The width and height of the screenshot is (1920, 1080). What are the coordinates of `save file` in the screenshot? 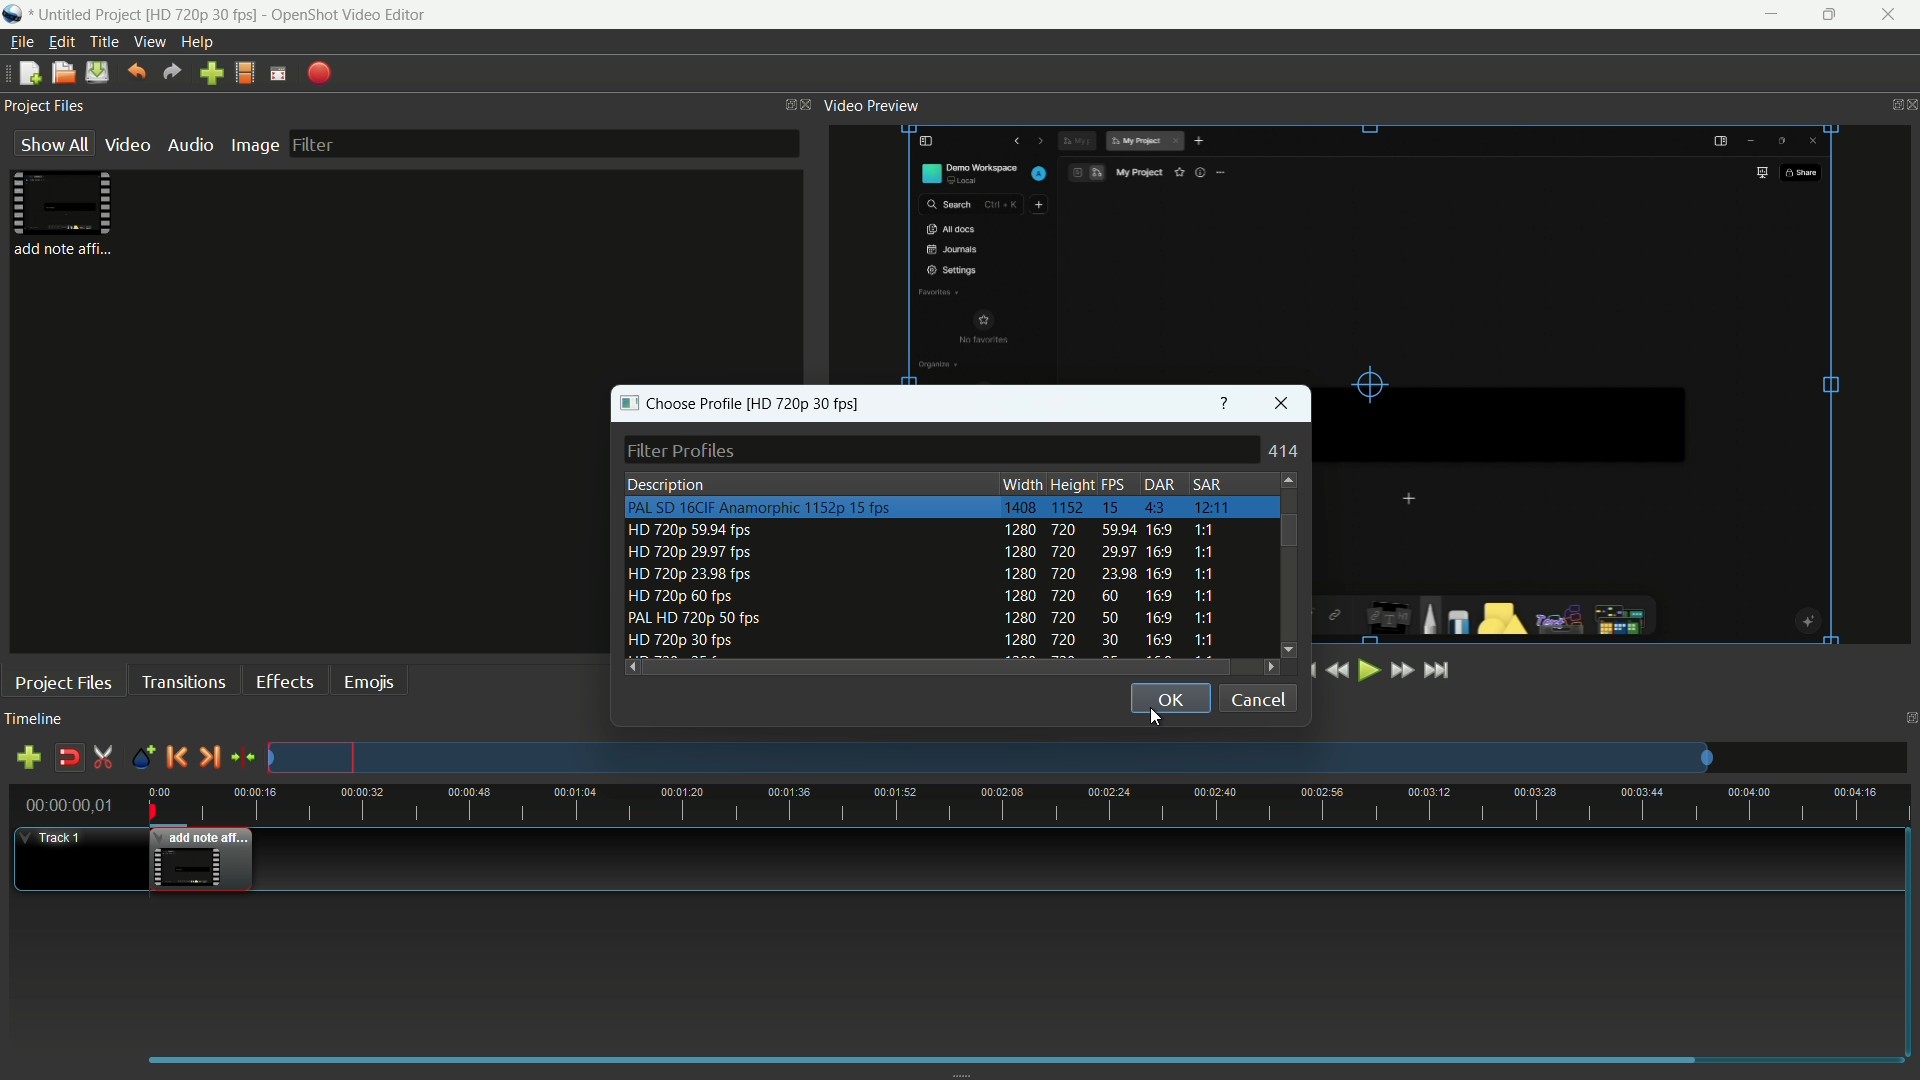 It's located at (97, 73).